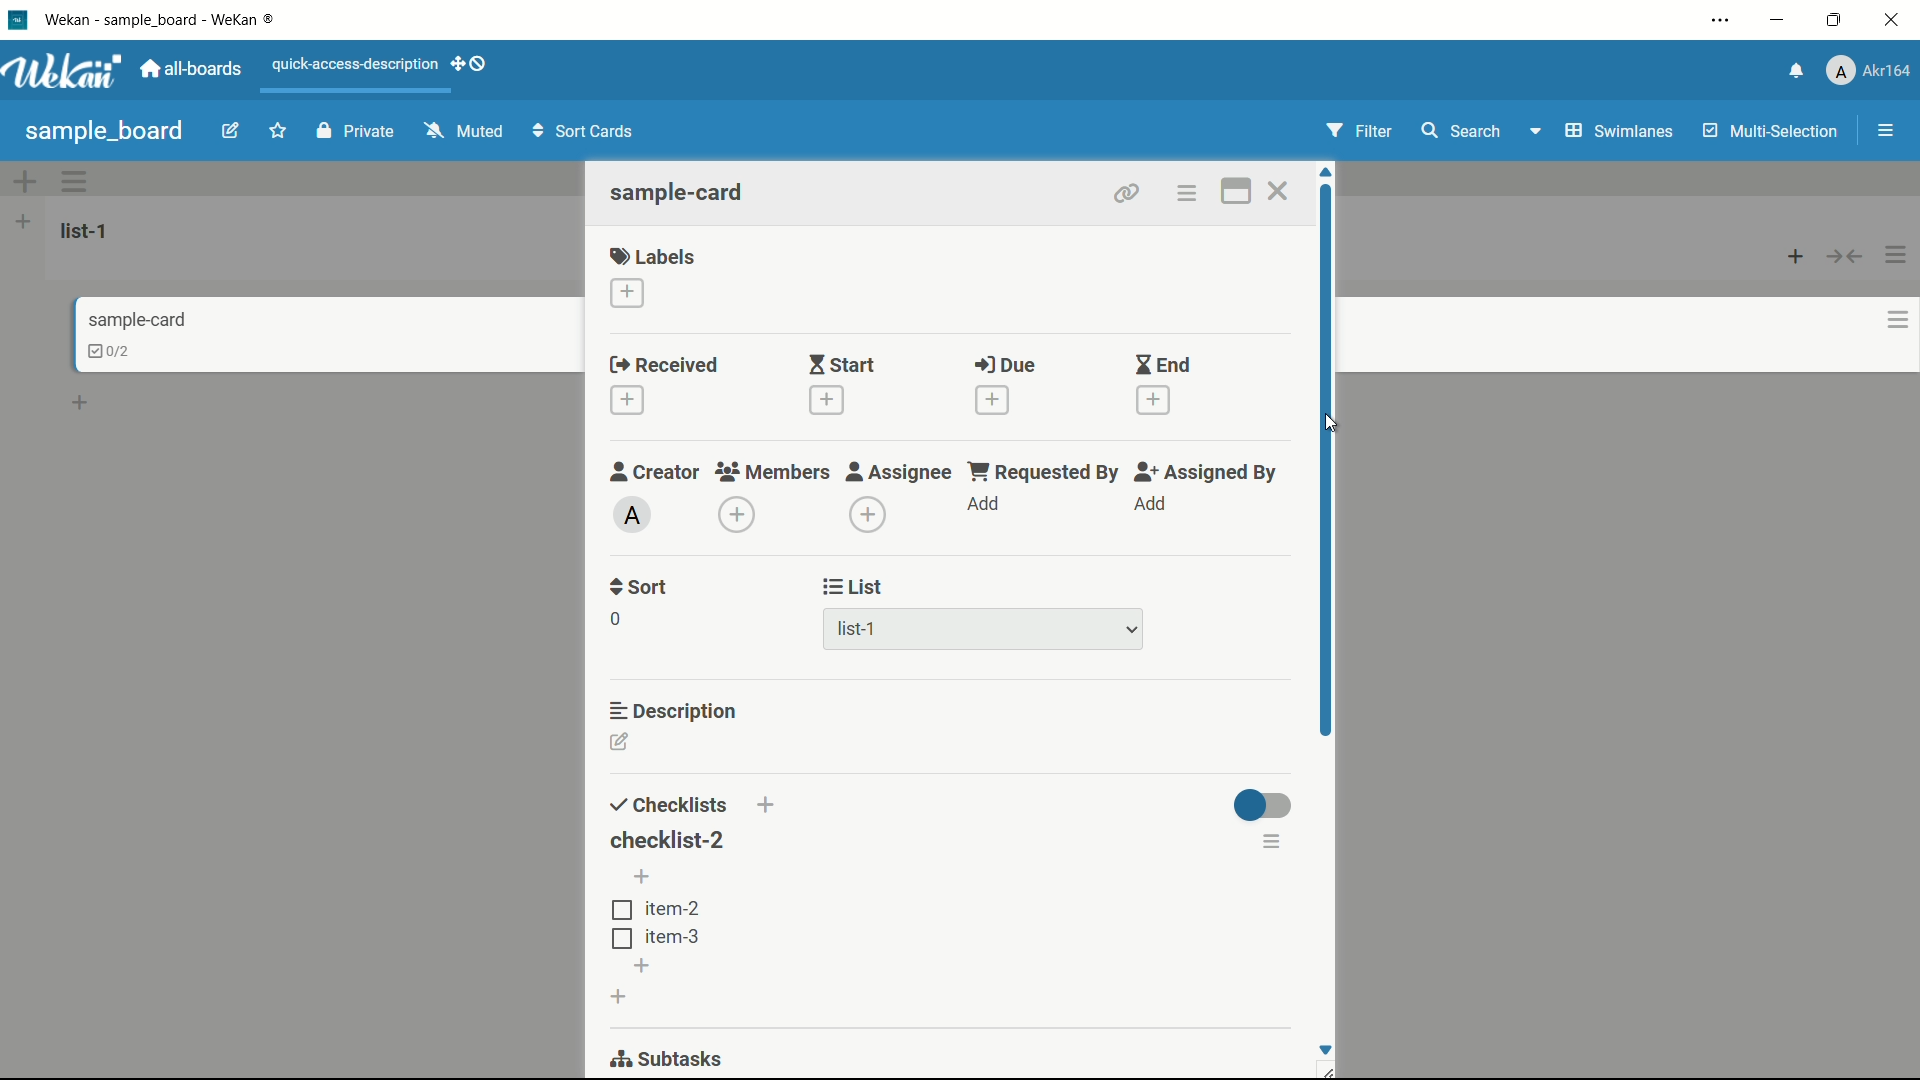  What do you see at coordinates (668, 839) in the screenshot?
I see `checklist-2` at bounding box center [668, 839].